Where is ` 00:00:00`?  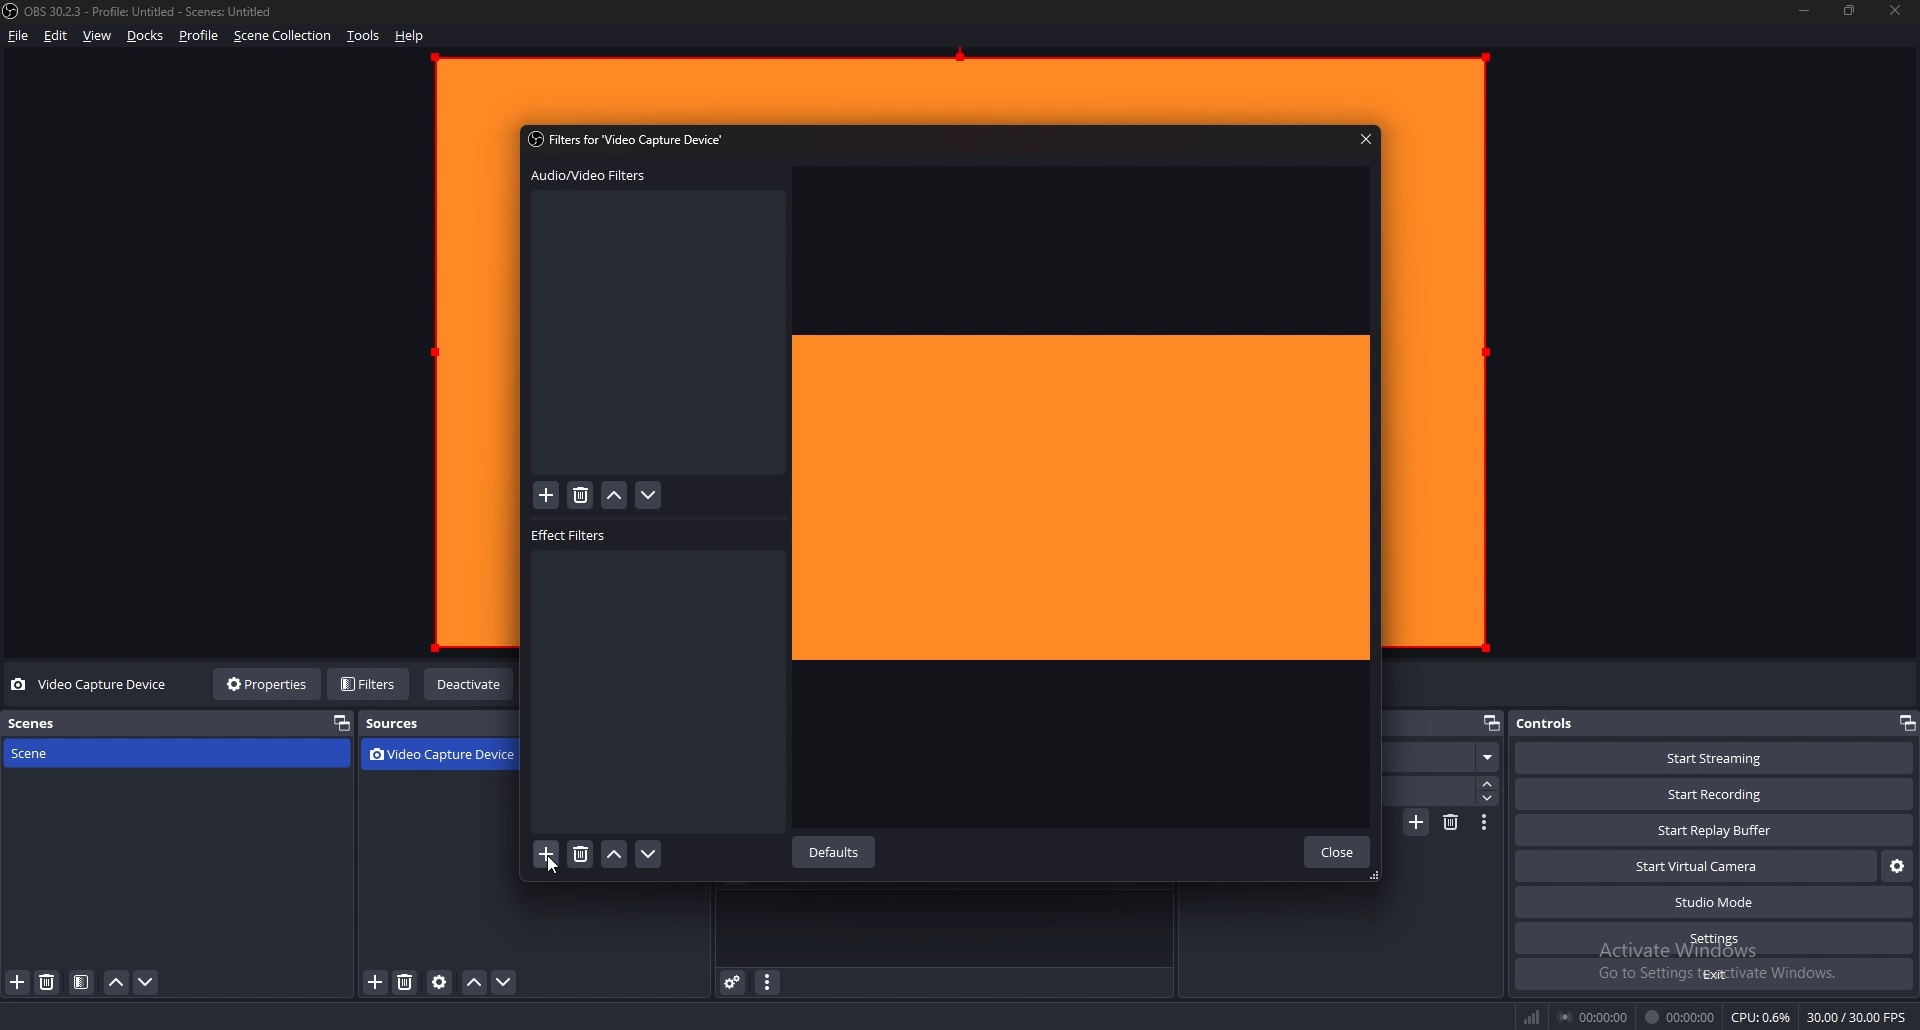  00:00:00 is located at coordinates (1679, 1017).